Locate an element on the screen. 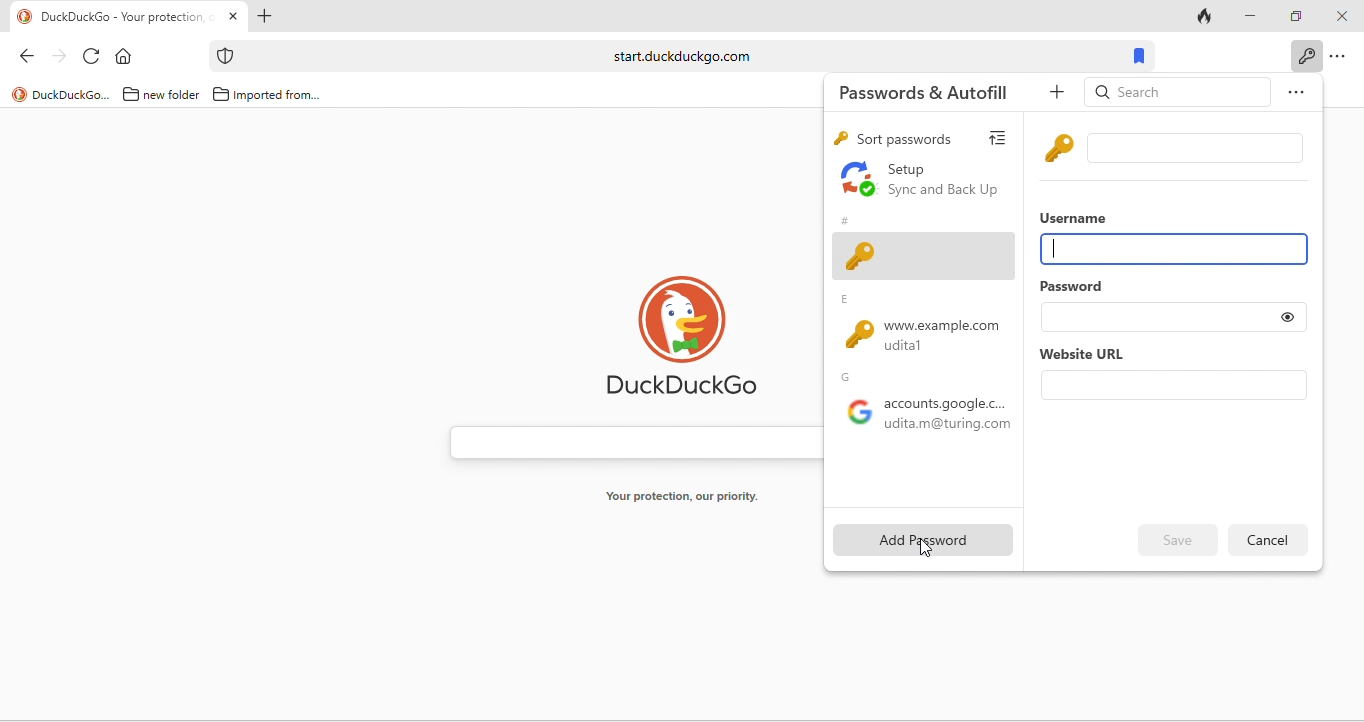  duck duck go logo is located at coordinates (683, 333).